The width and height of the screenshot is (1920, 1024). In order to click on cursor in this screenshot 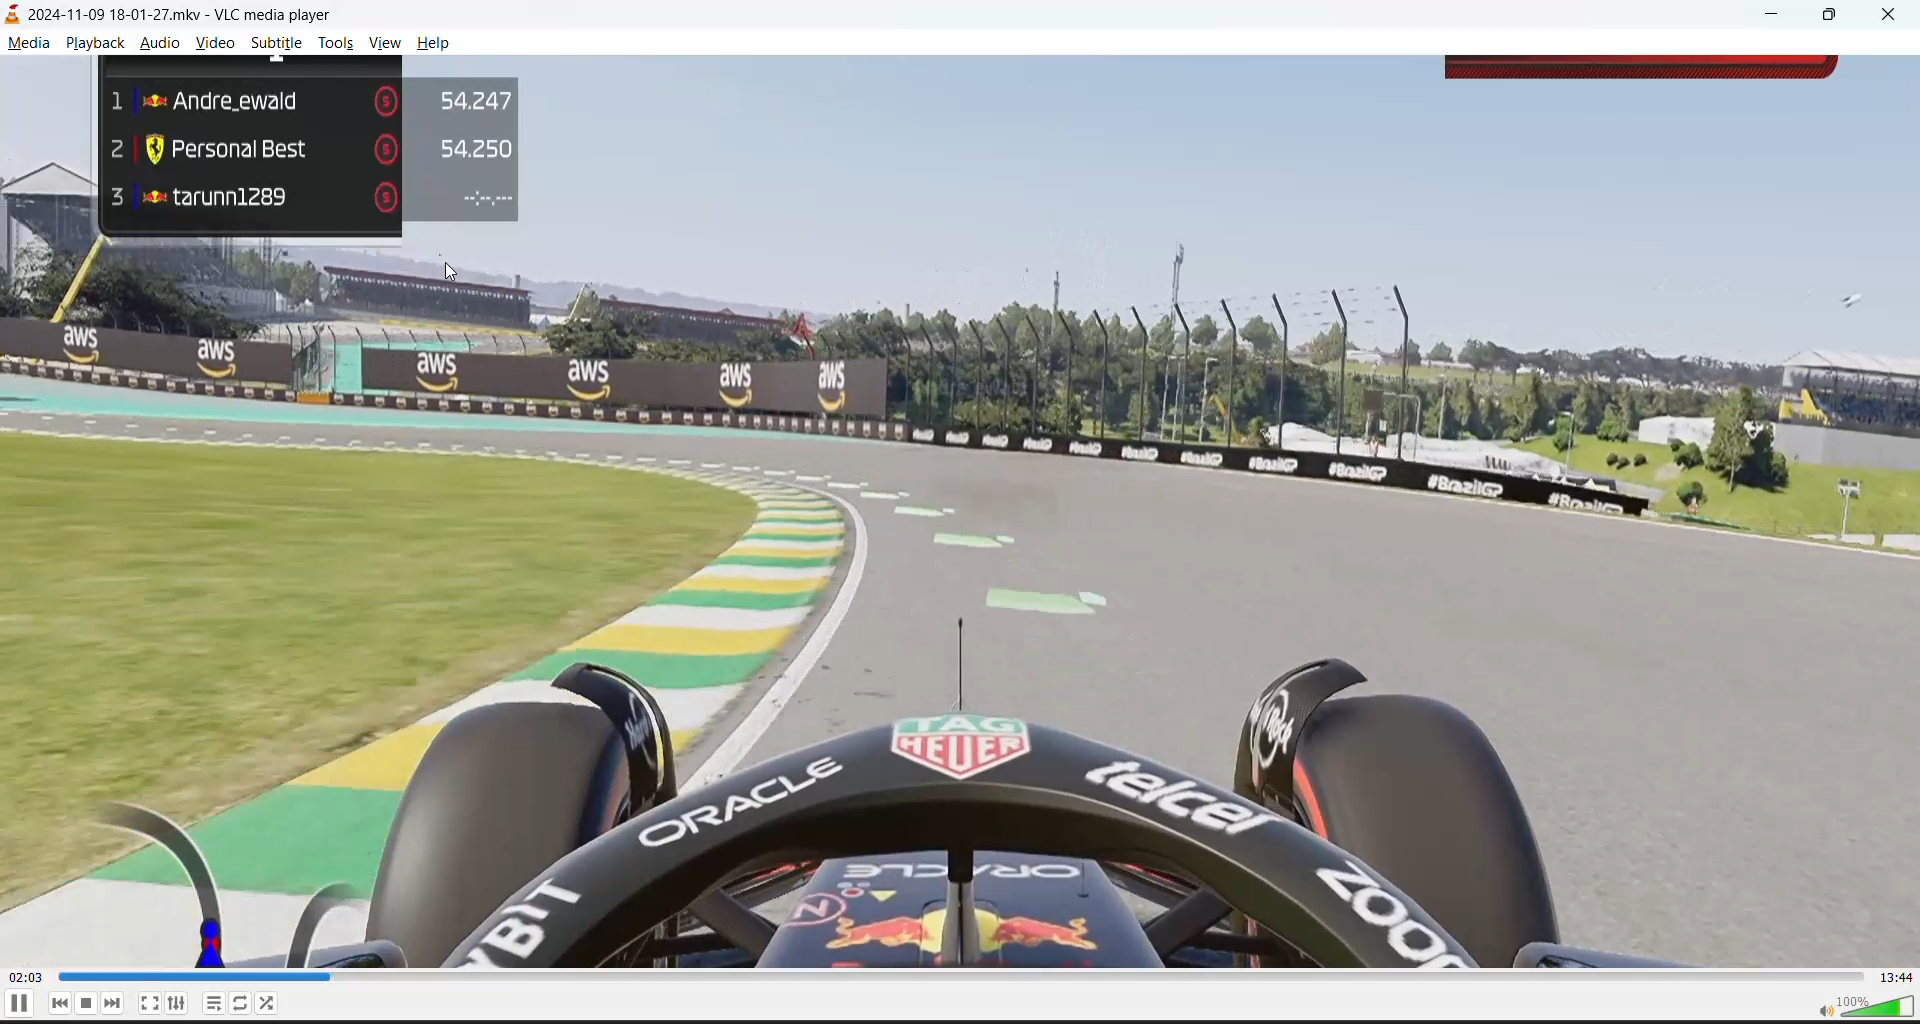, I will do `click(446, 270)`.